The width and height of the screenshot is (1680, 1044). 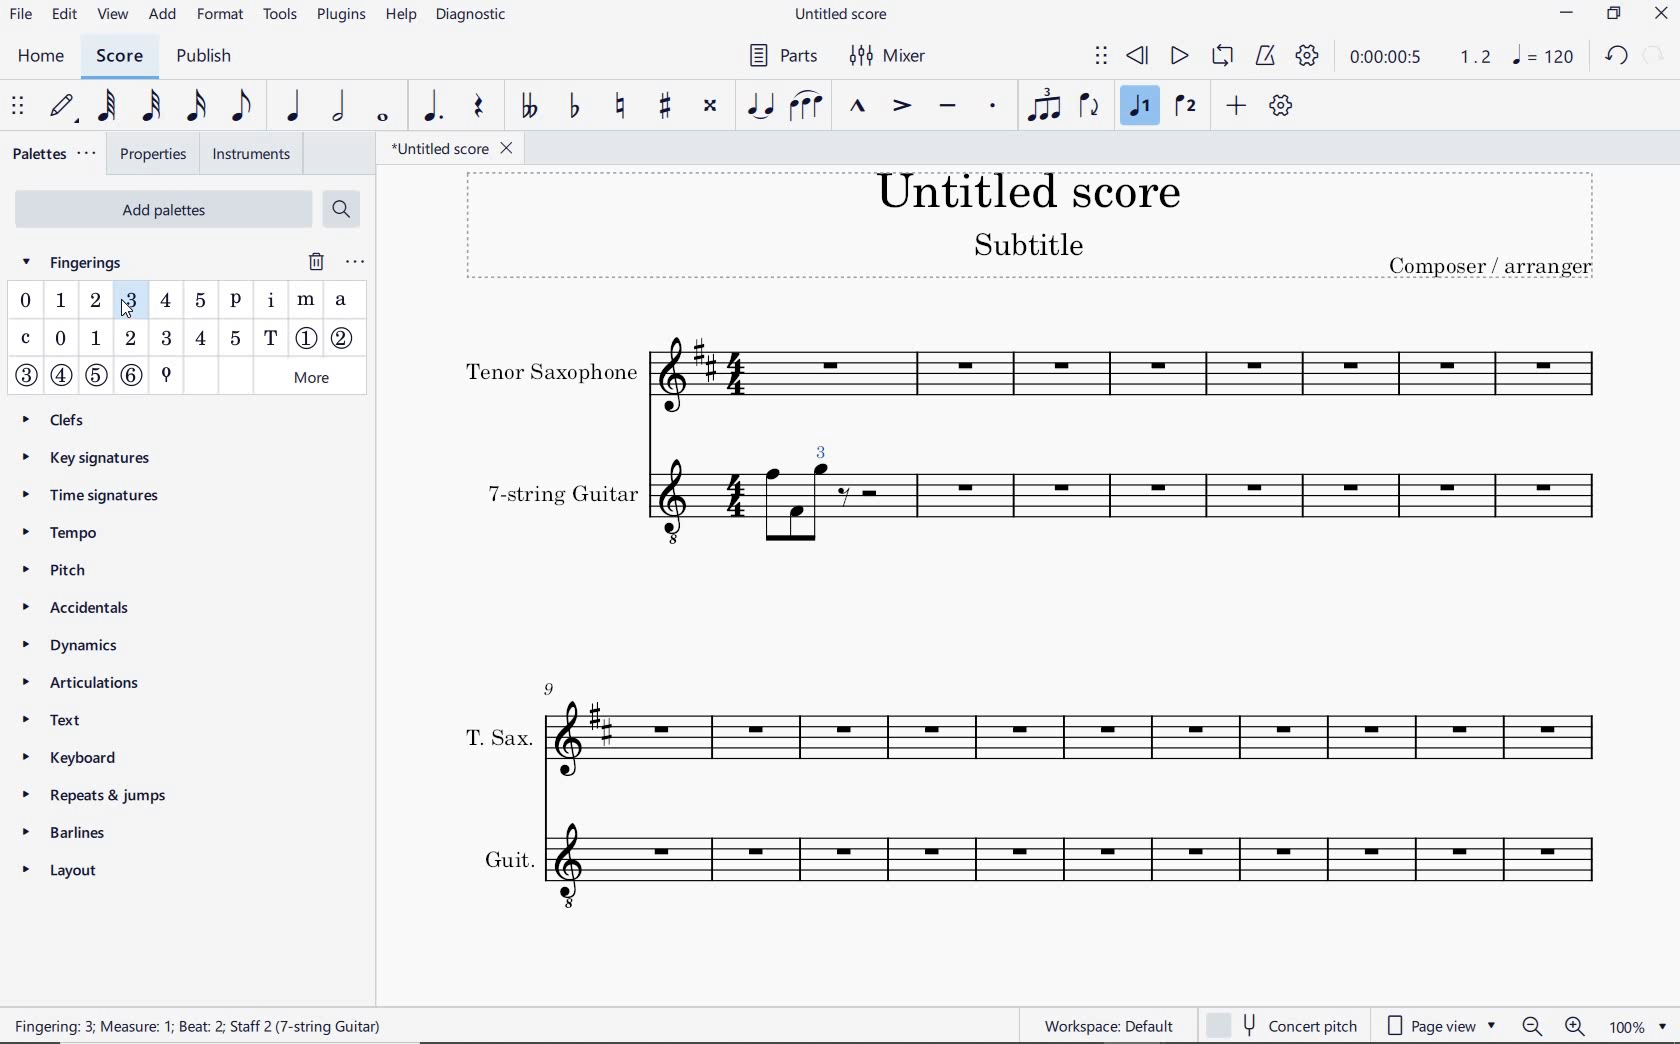 I want to click on ACCIDENTALS, so click(x=91, y=610).